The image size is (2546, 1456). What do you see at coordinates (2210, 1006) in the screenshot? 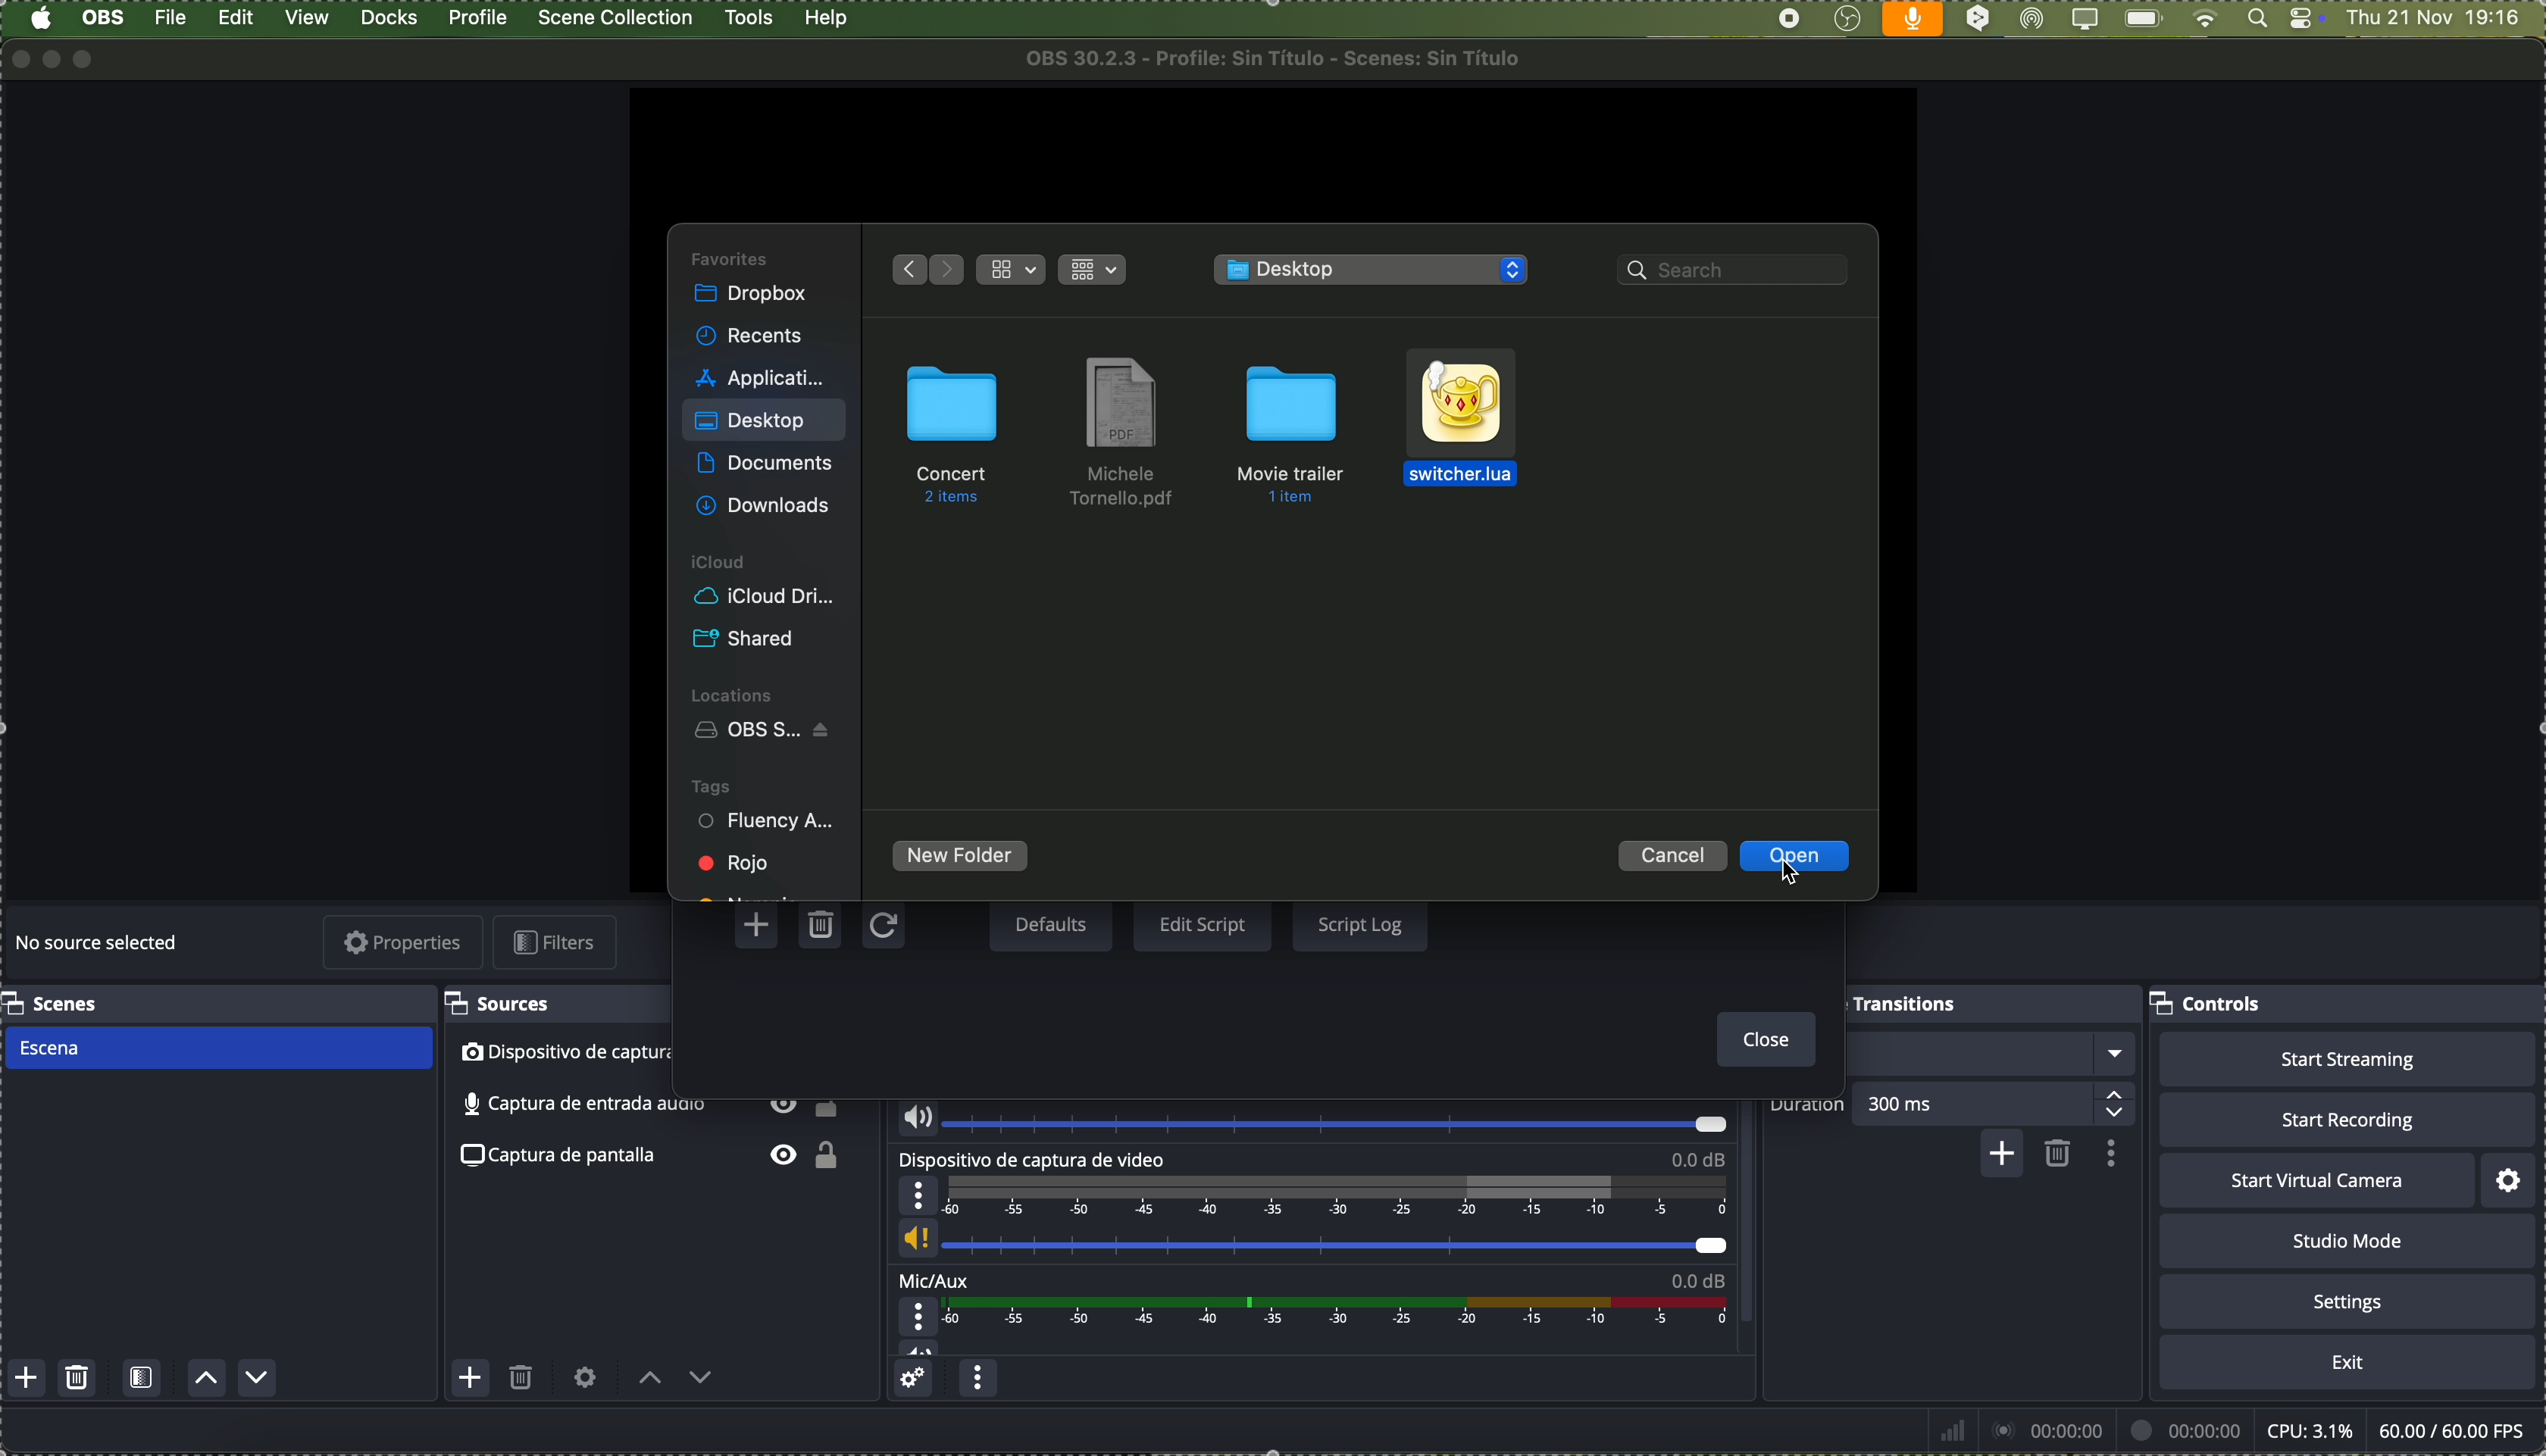
I see `controls` at bounding box center [2210, 1006].